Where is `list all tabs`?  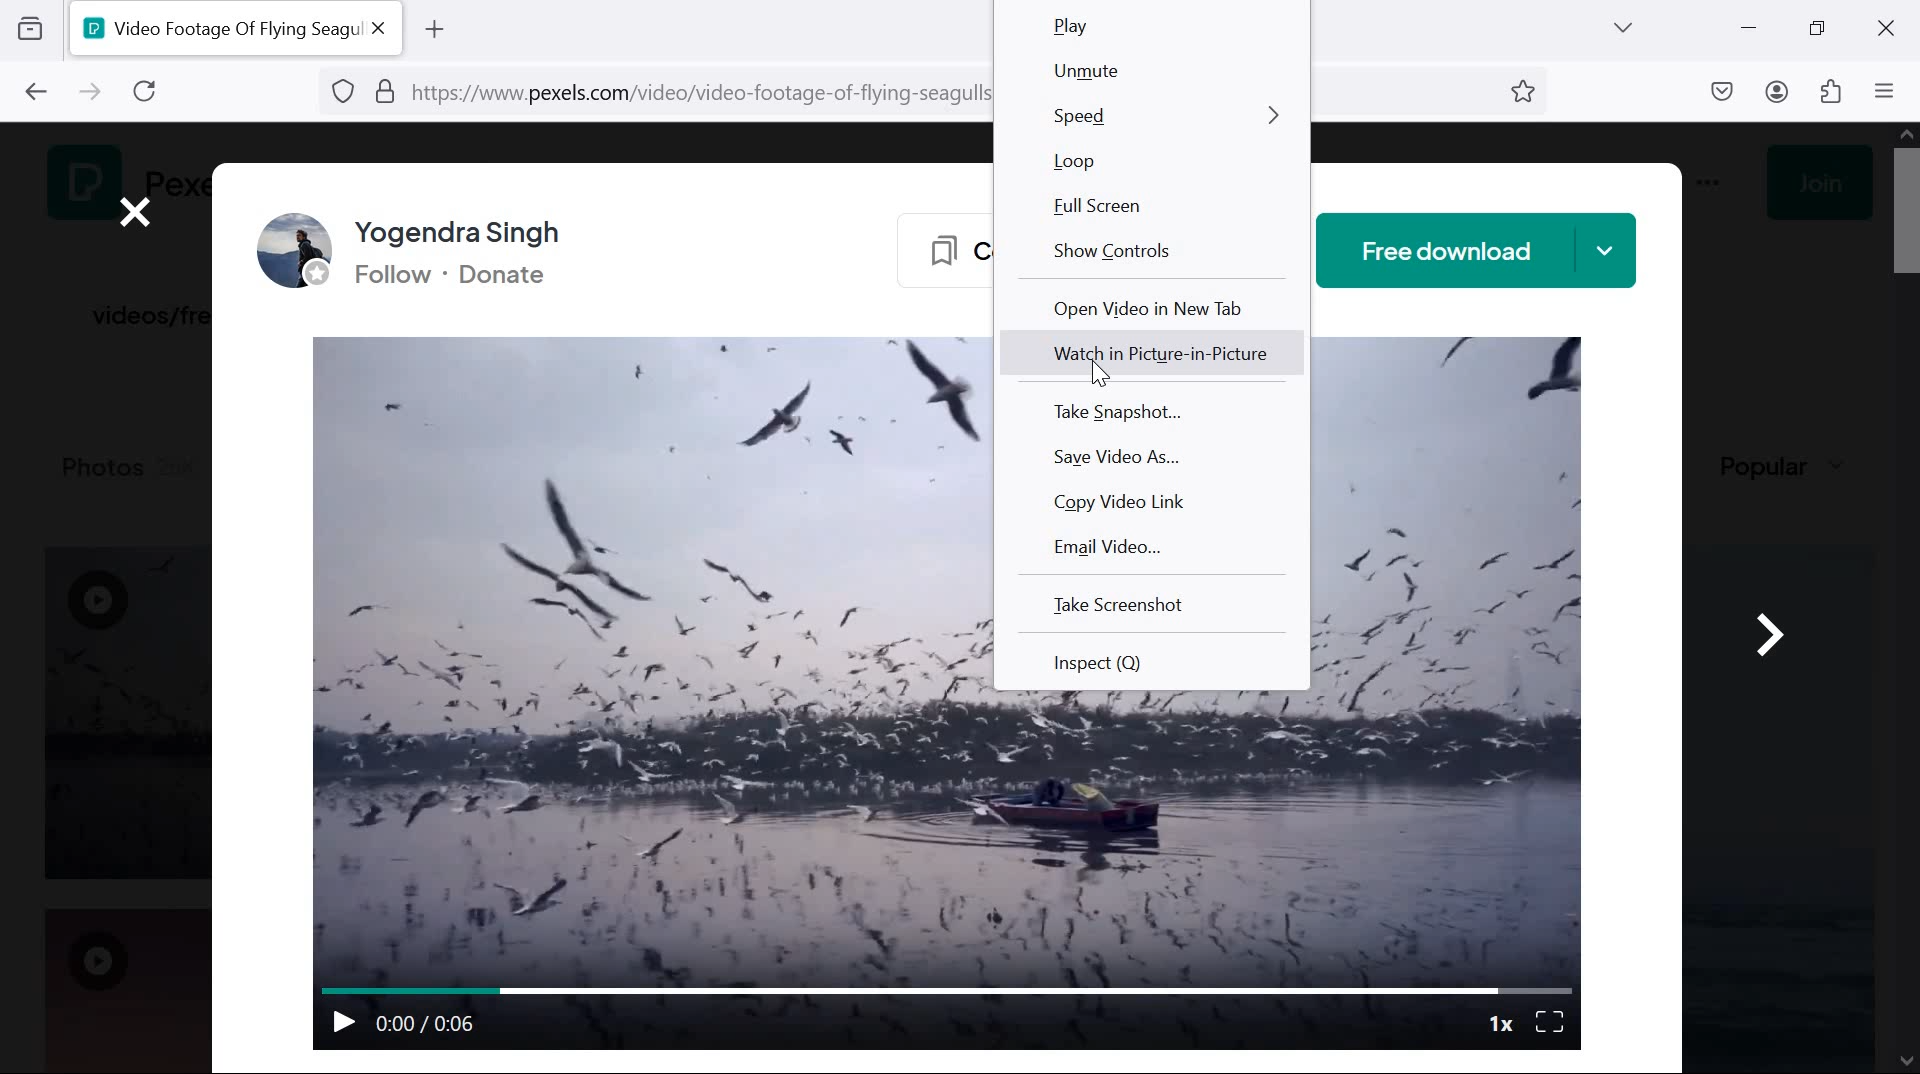 list all tabs is located at coordinates (1622, 28).